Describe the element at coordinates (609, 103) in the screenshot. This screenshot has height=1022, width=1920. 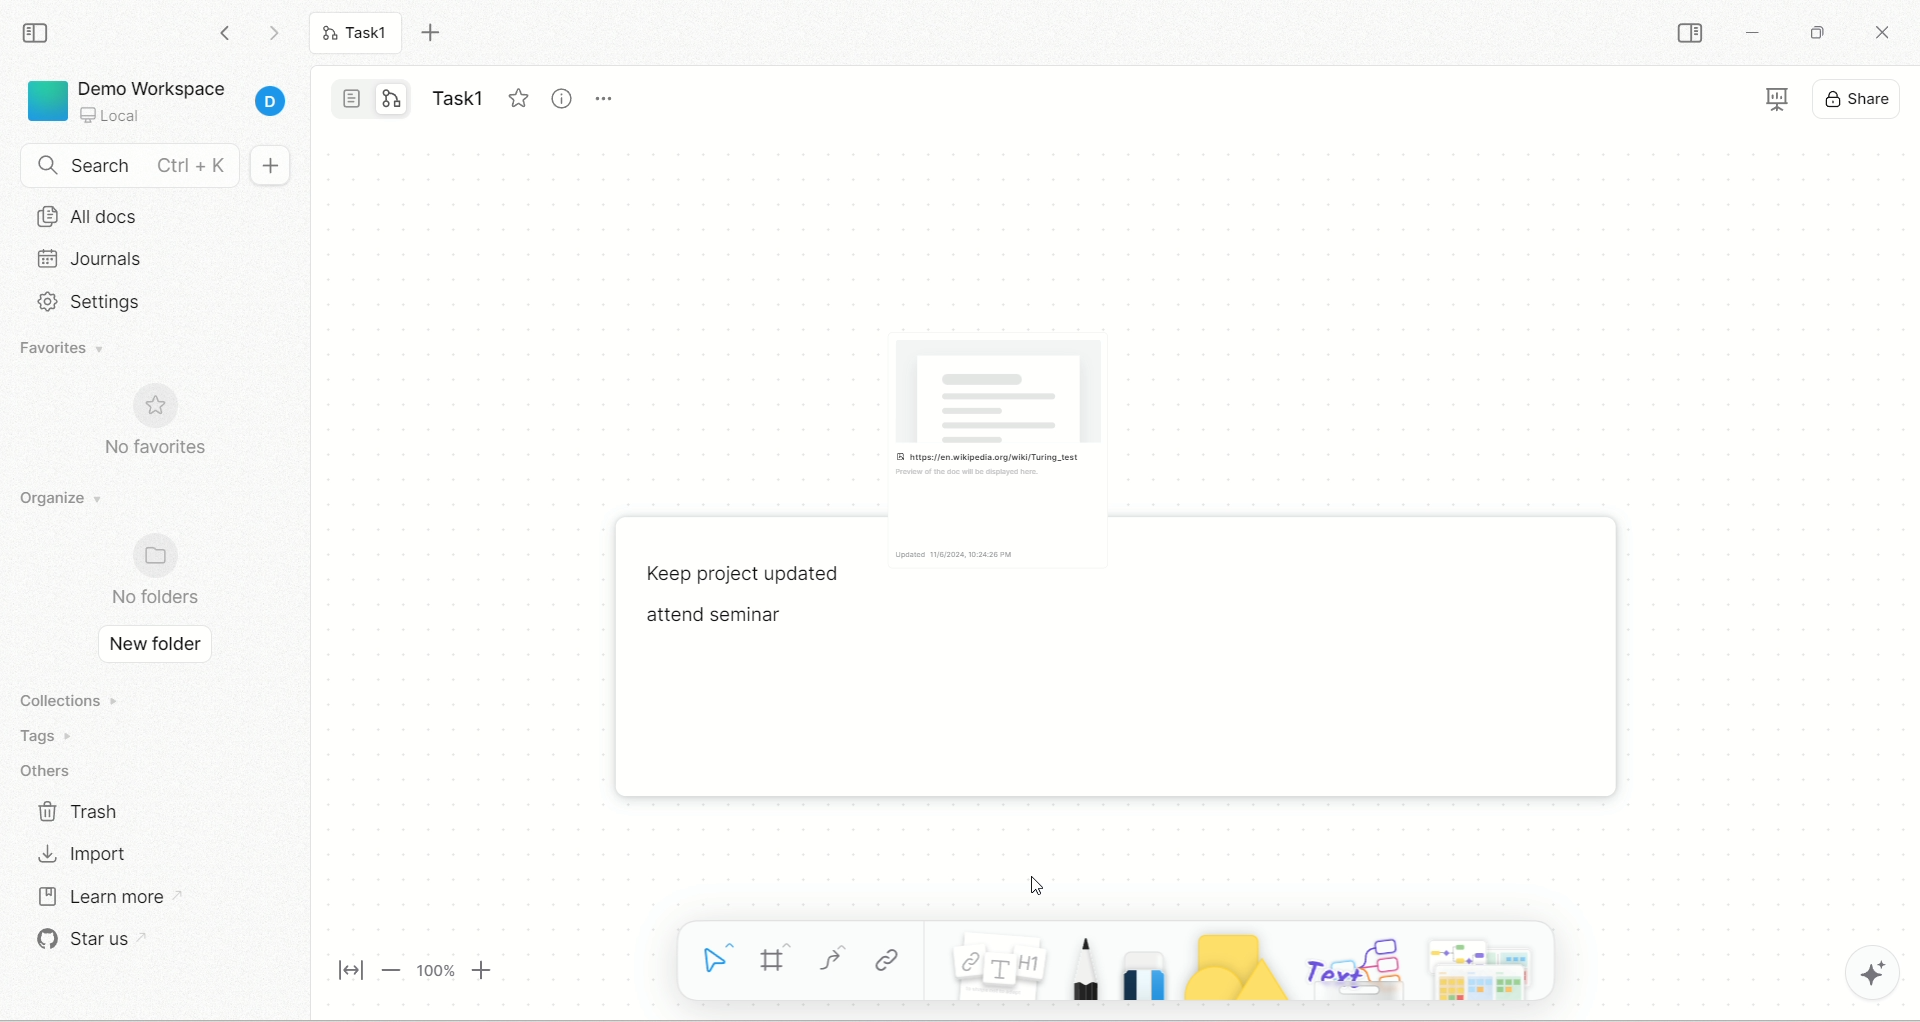
I see `more options` at that location.